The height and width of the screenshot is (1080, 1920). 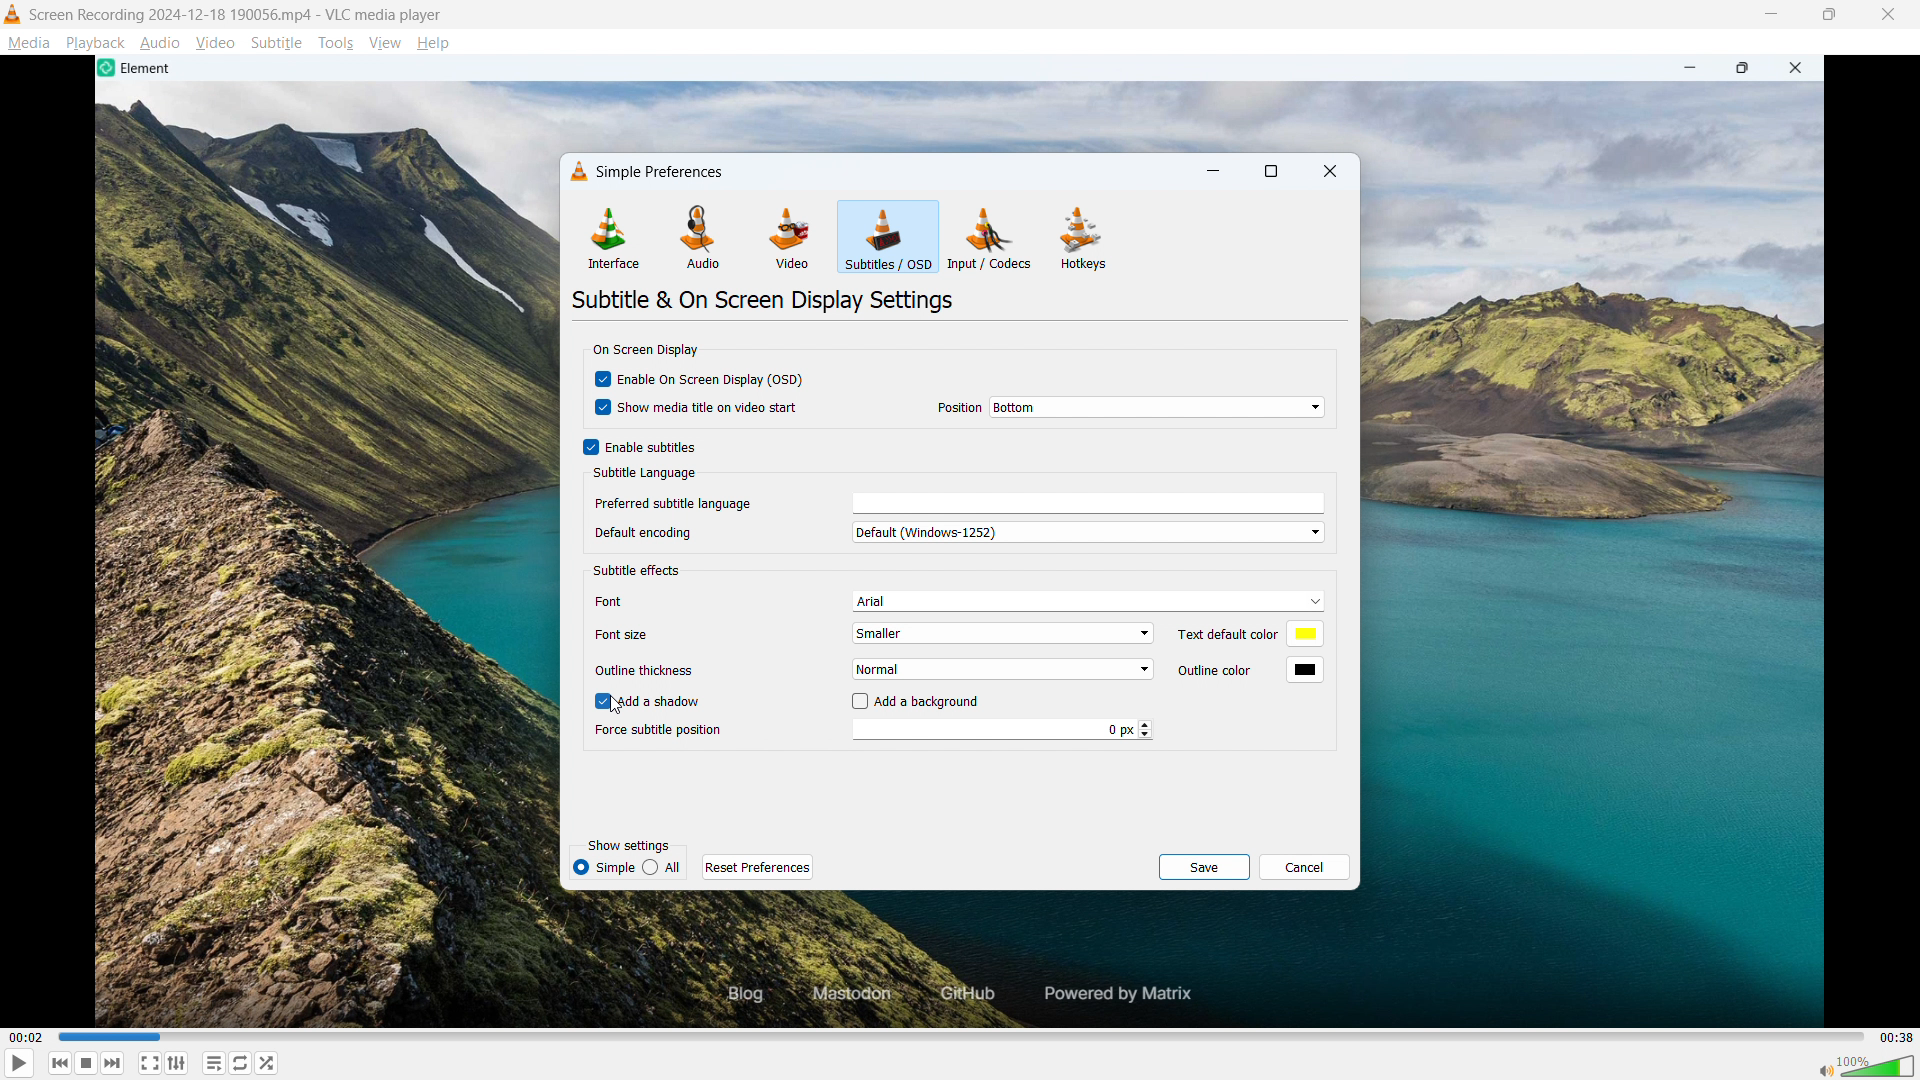 What do you see at coordinates (384, 44) in the screenshot?
I see `View ` at bounding box center [384, 44].